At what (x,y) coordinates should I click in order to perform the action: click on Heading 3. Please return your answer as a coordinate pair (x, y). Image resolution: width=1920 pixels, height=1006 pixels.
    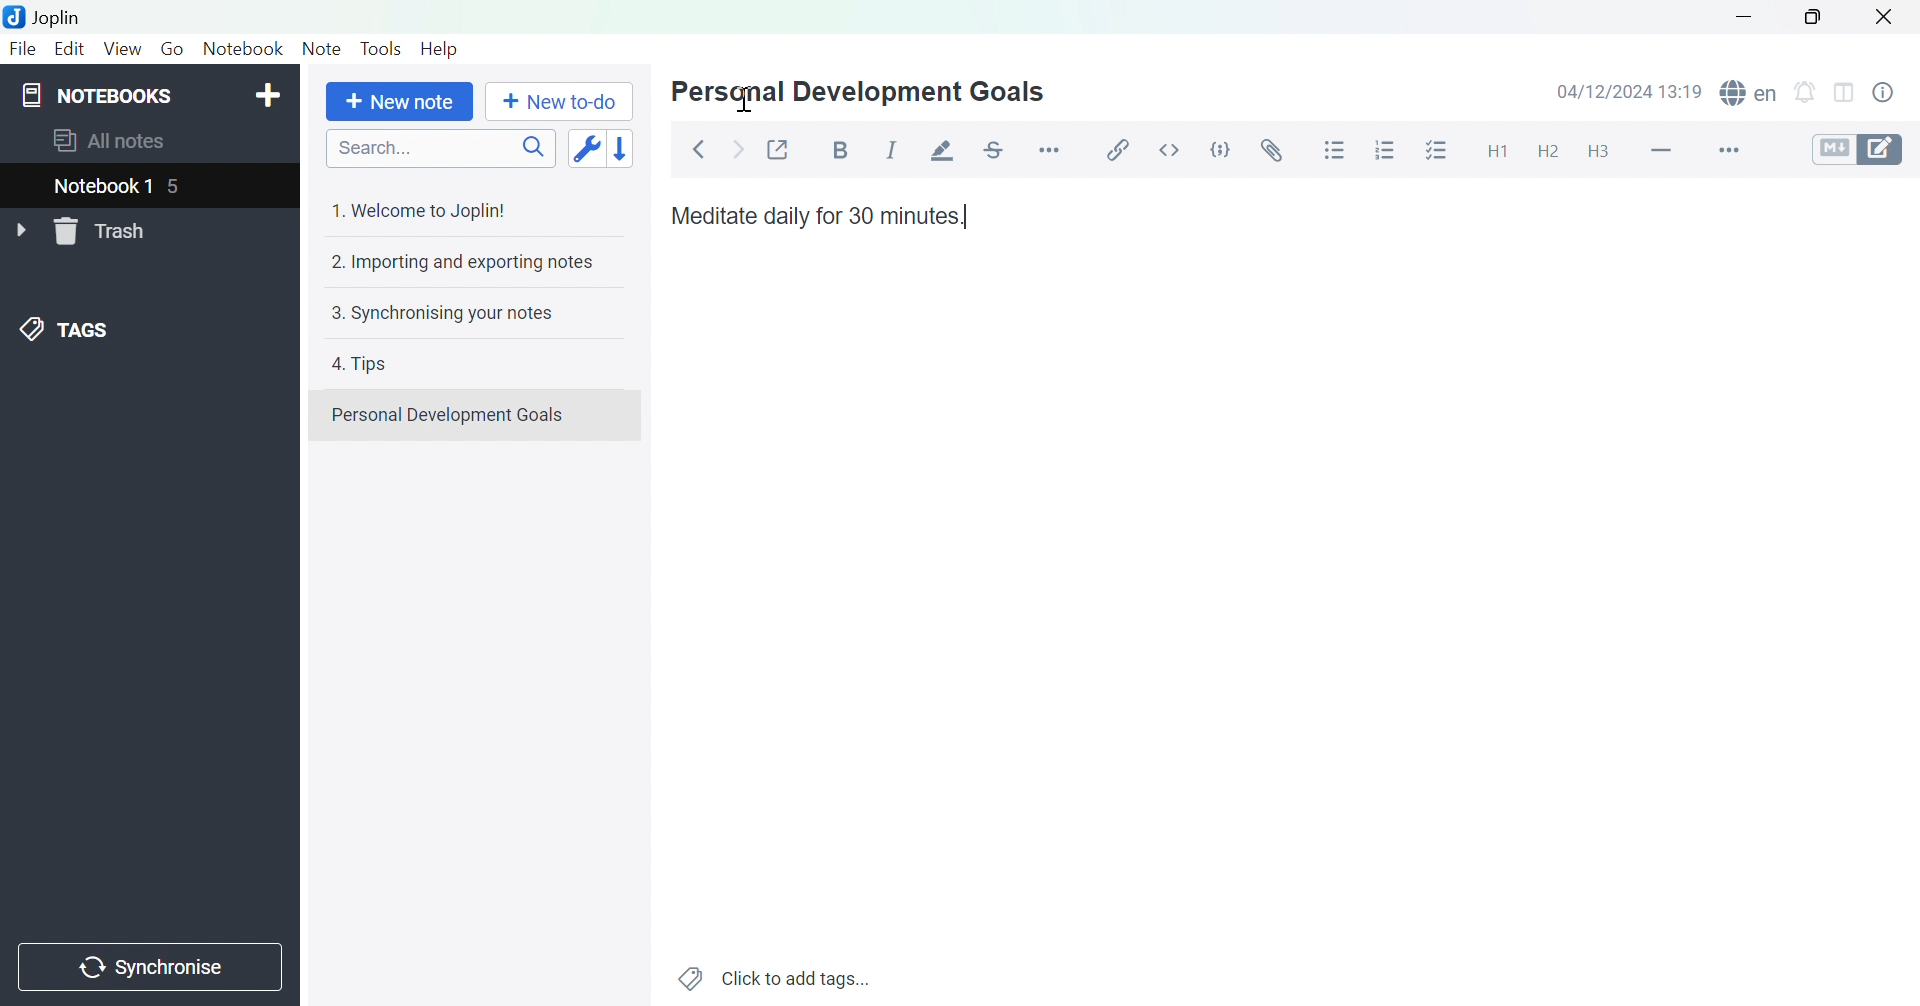
    Looking at the image, I should click on (1598, 152).